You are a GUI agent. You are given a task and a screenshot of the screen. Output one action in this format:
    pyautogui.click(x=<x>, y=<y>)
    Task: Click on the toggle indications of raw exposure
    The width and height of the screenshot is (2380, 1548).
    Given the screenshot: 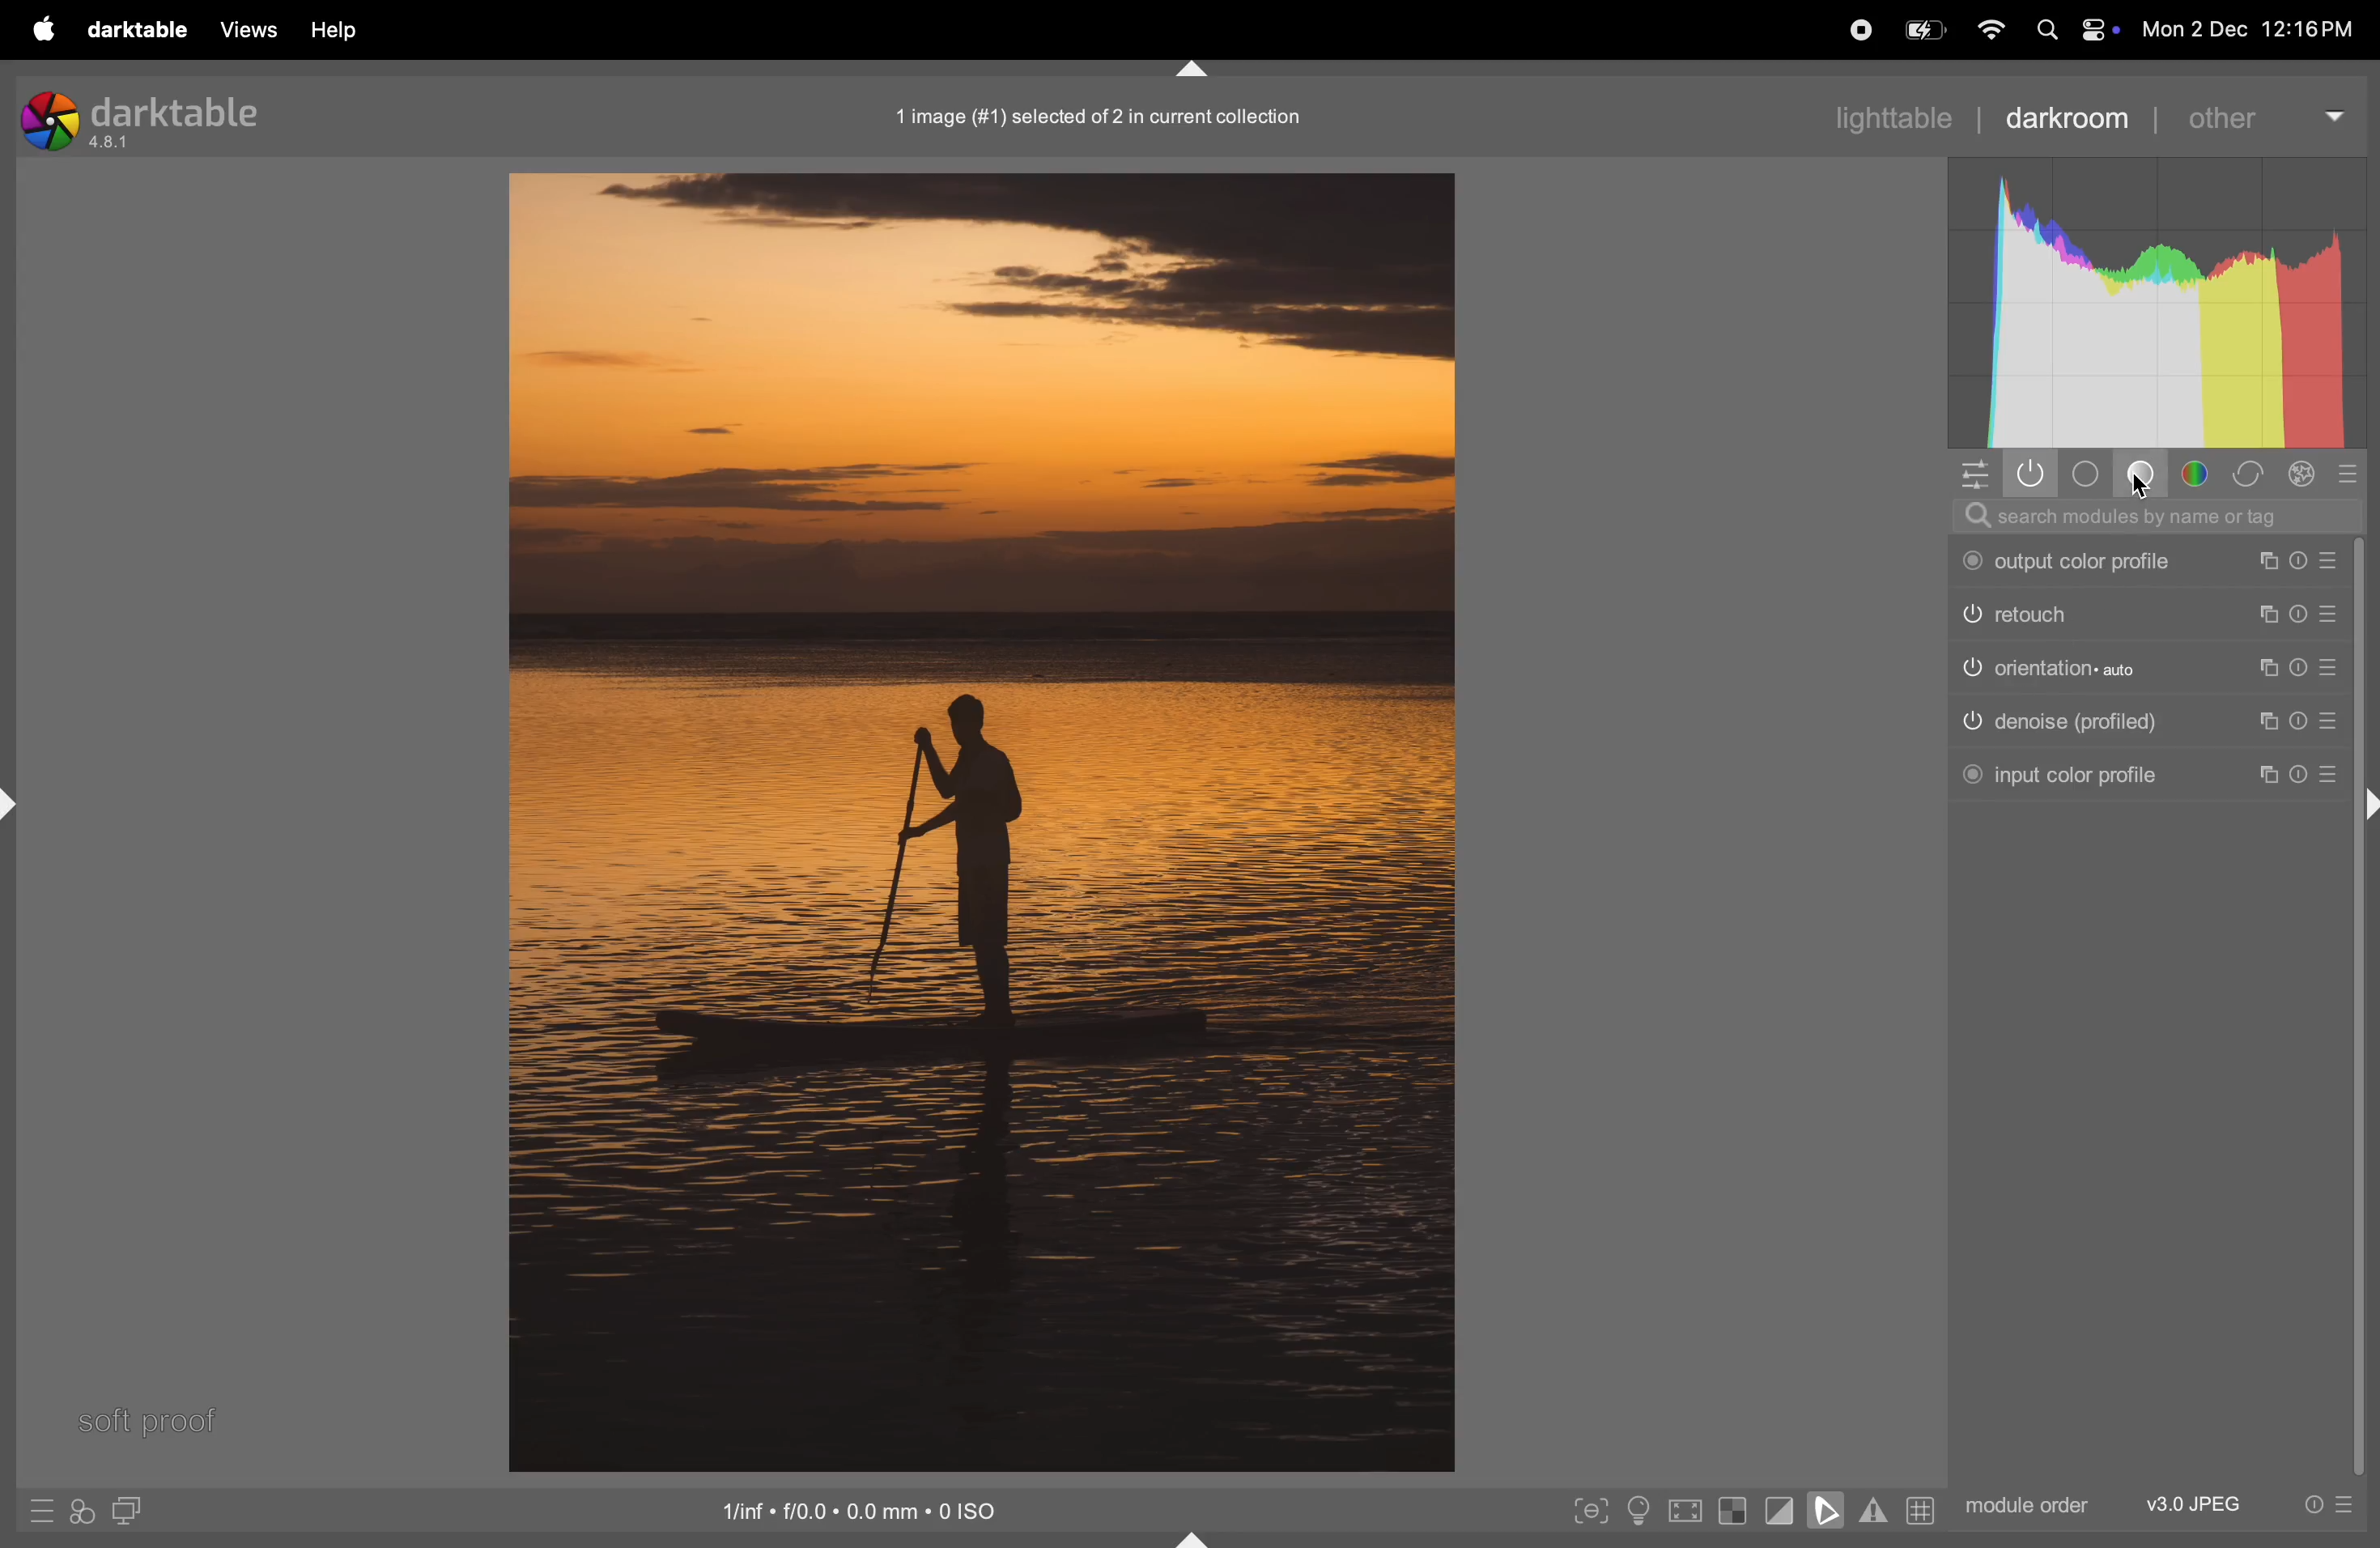 What is the action you would take?
    pyautogui.click(x=1732, y=1510)
    